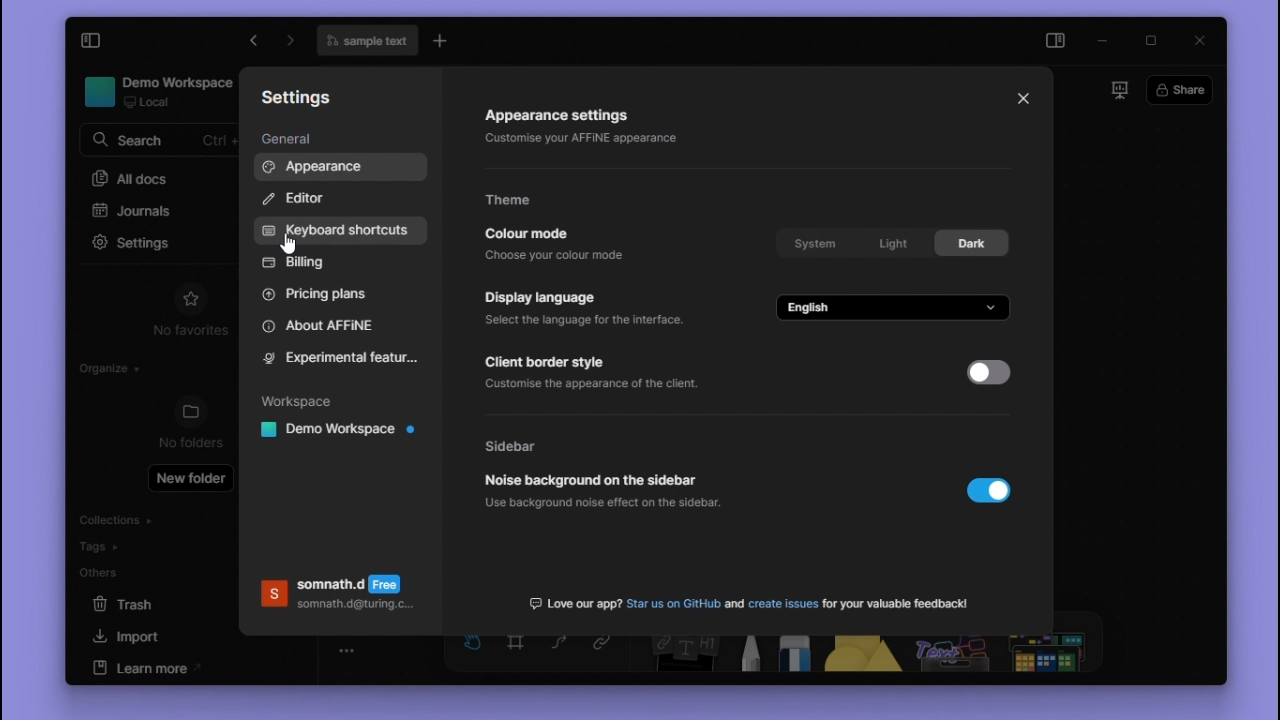 The height and width of the screenshot is (720, 1280). Describe the element at coordinates (343, 359) in the screenshot. I see `Experimental features` at that location.